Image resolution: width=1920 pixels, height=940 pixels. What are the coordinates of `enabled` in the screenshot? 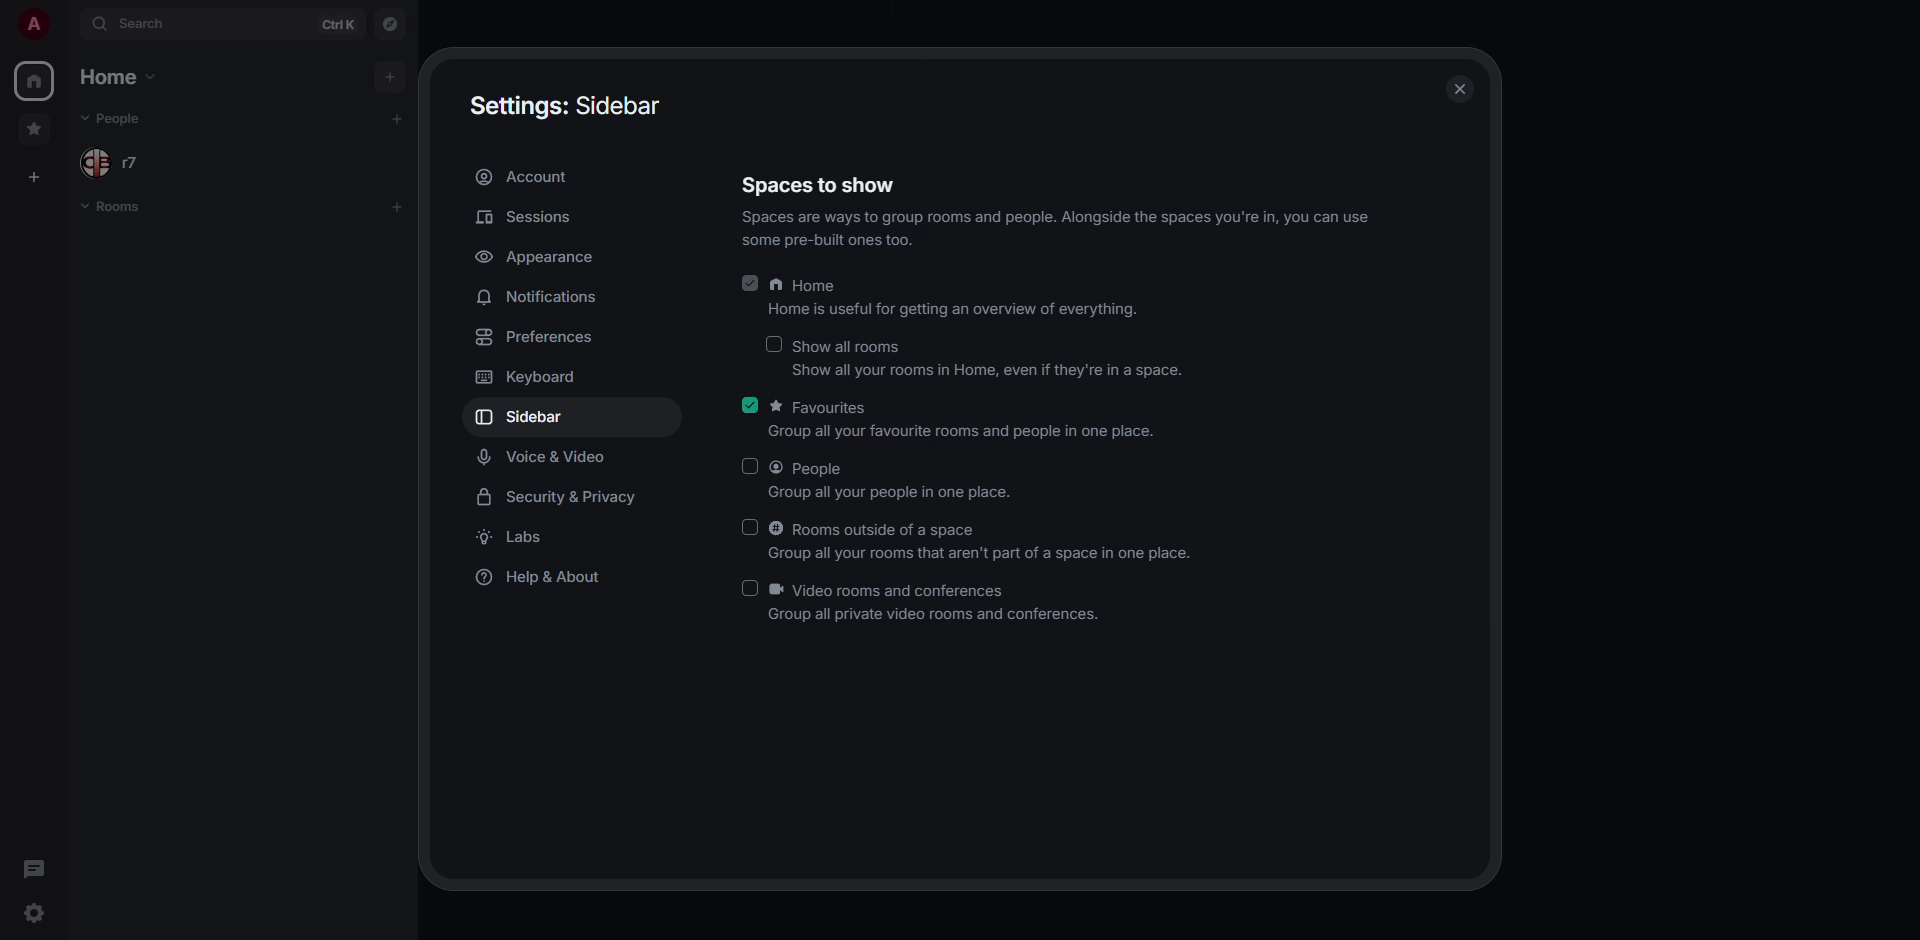 It's located at (751, 283).